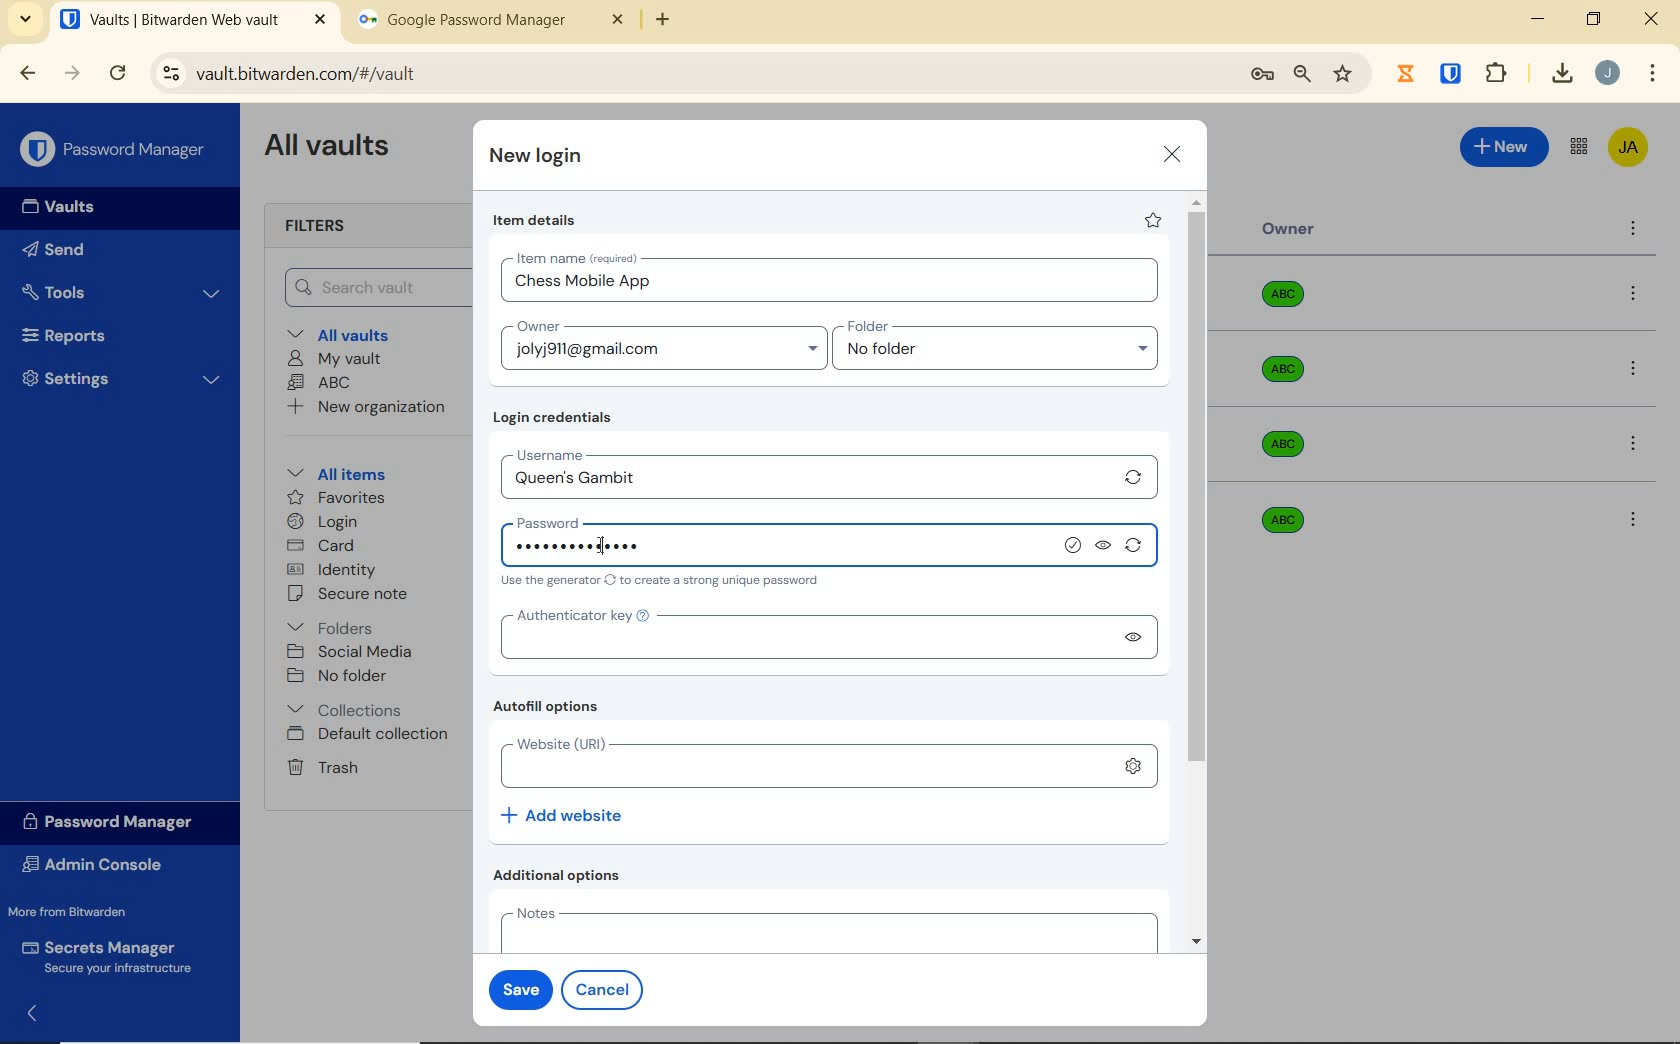 This screenshot has width=1680, height=1044. I want to click on Trash, so click(319, 766).